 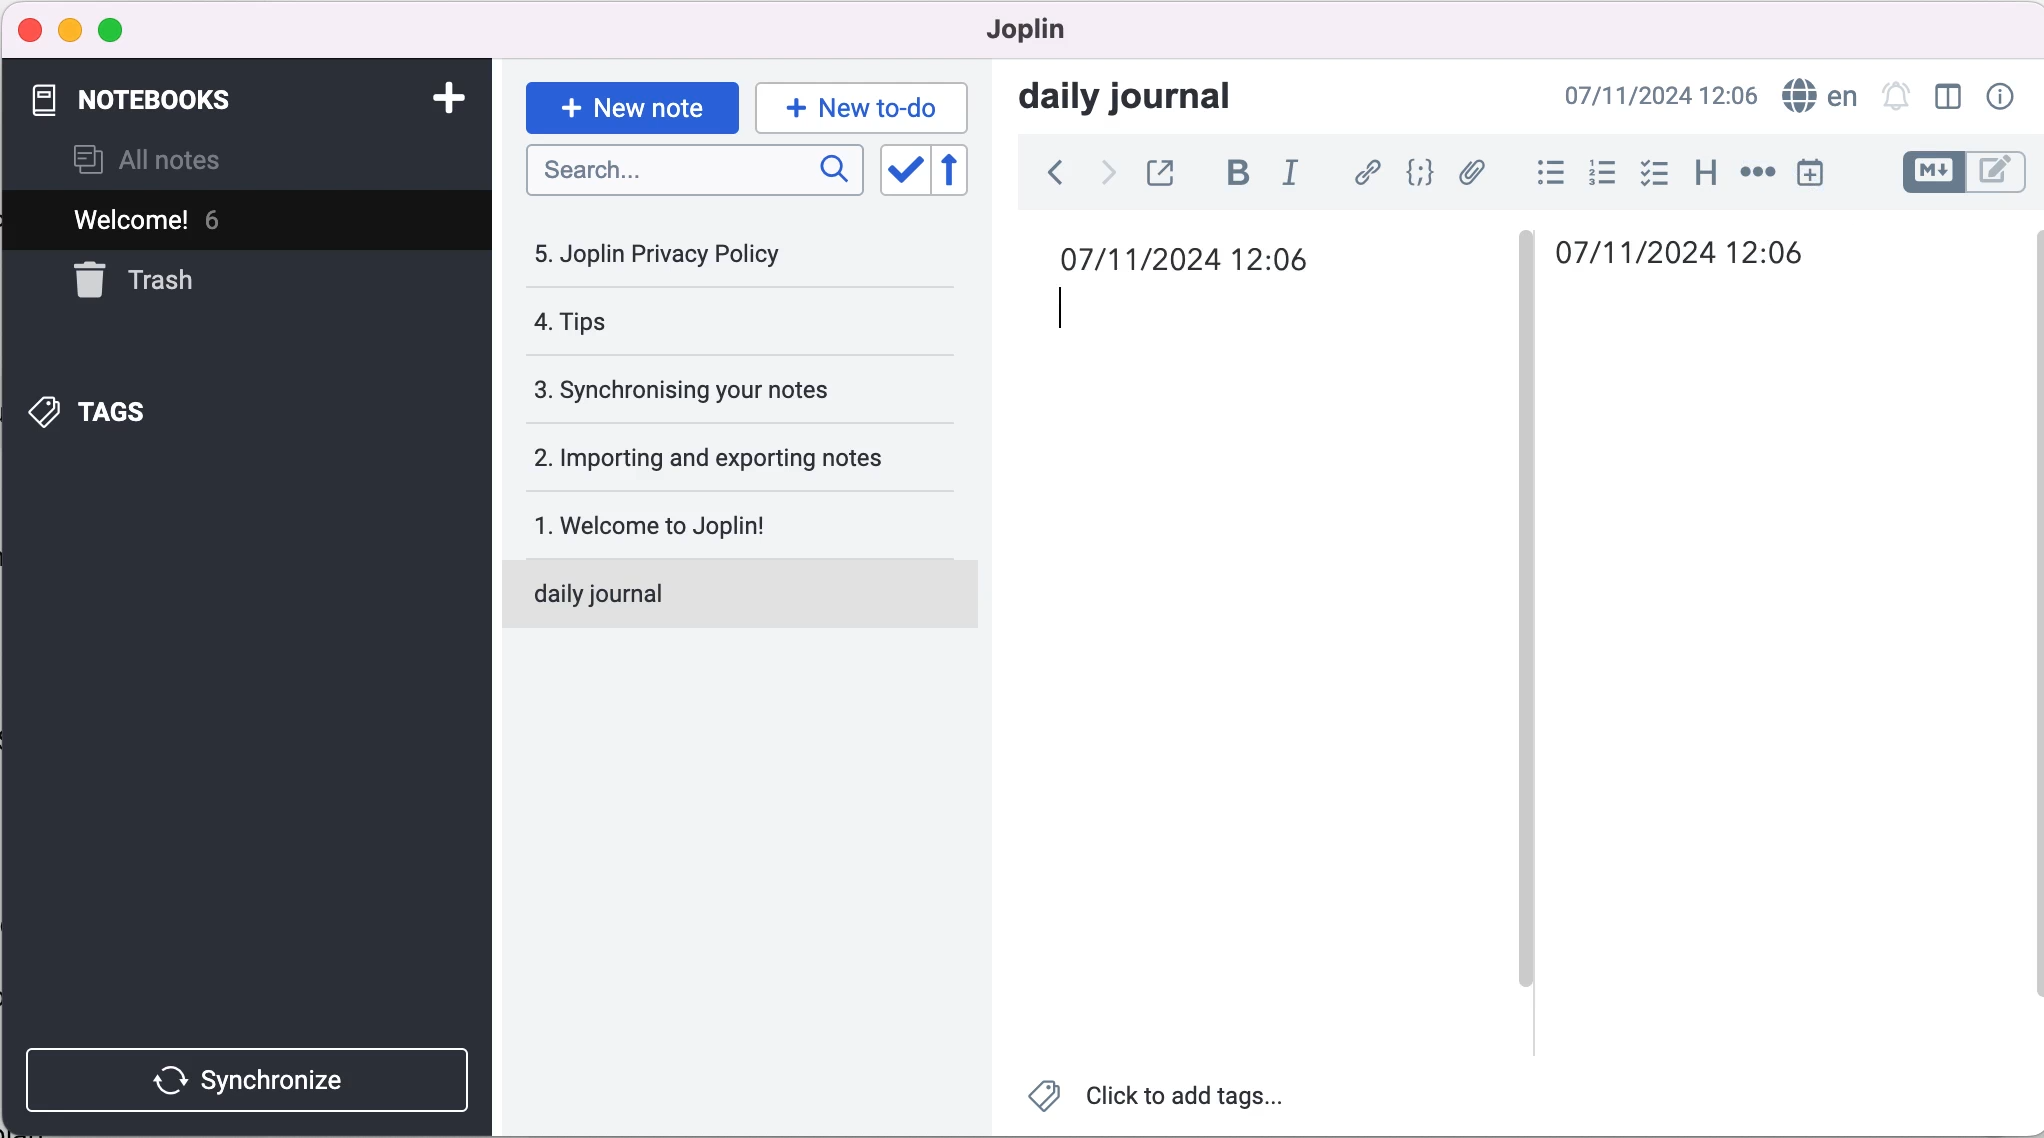 I want to click on tags, so click(x=128, y=406).